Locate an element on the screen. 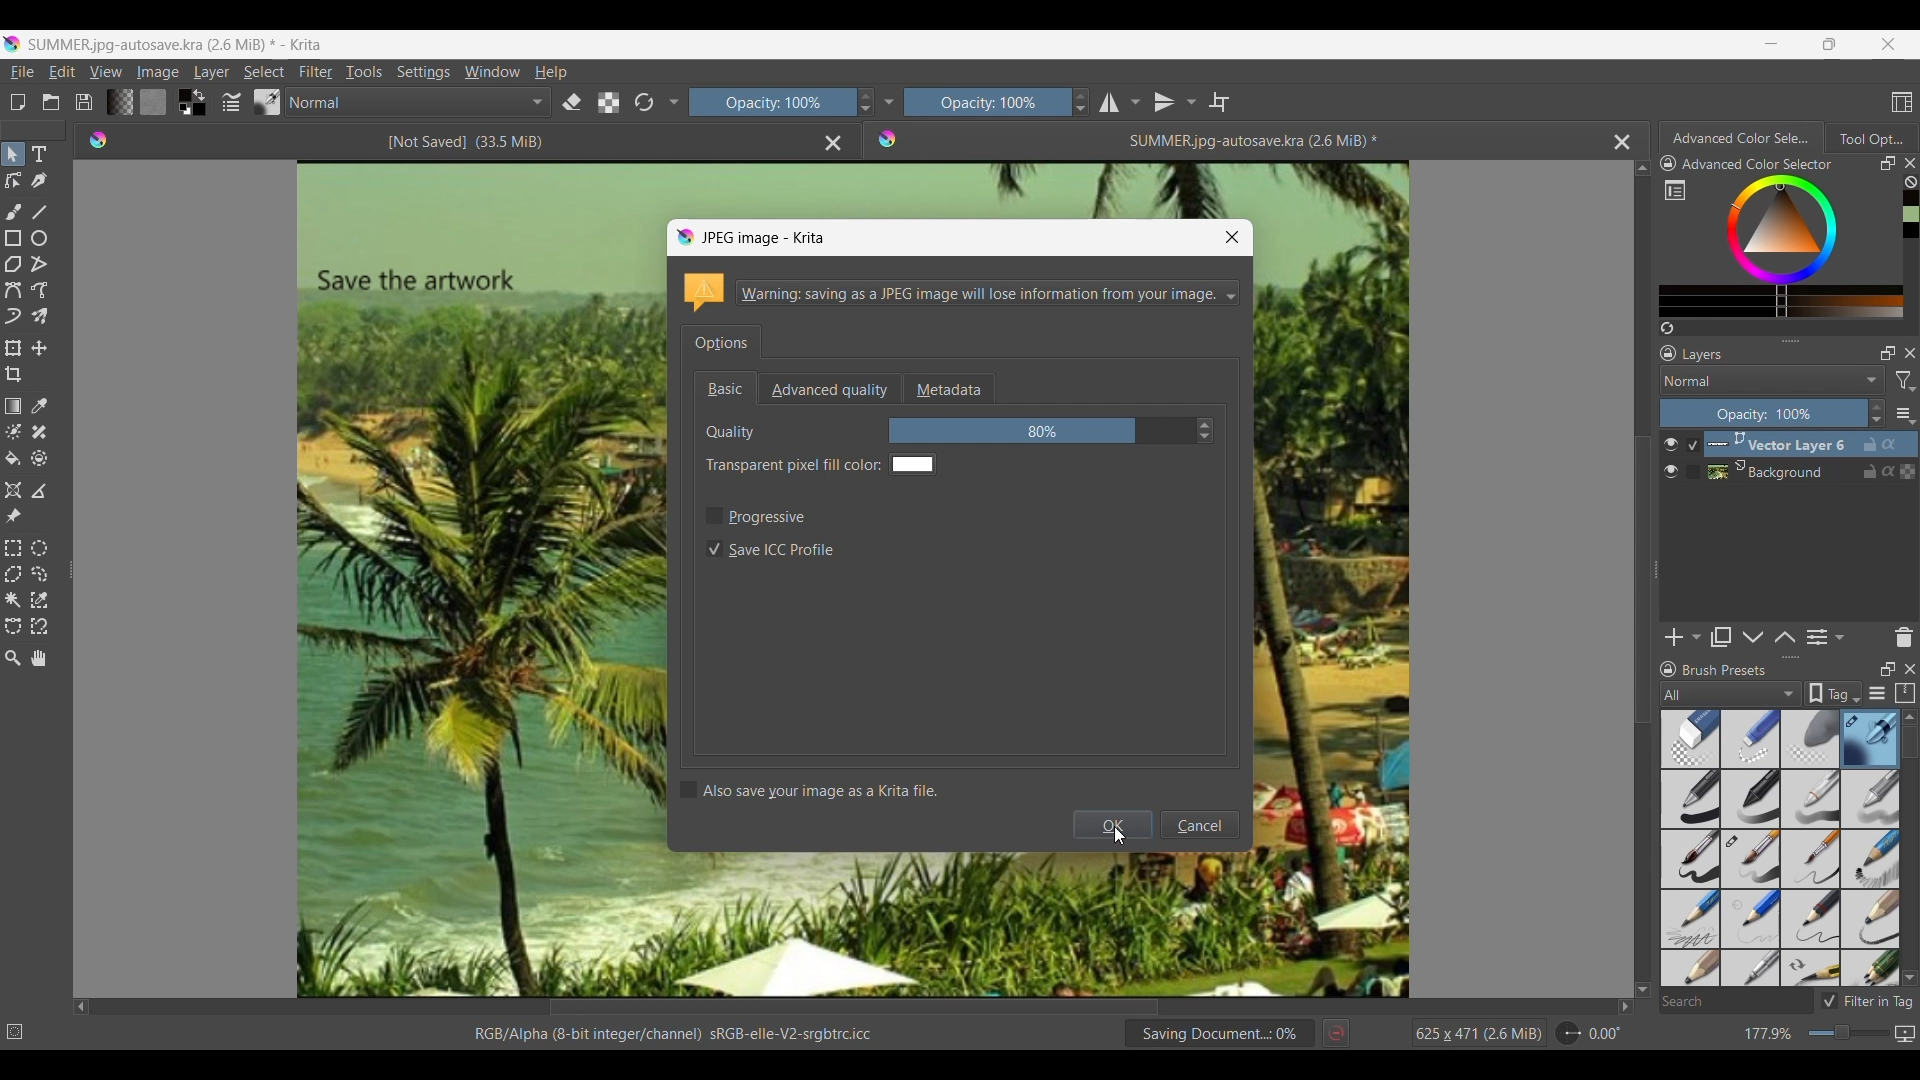 The width and height of the screenshot is (1920, 1080). Storage resources is located at coordinates (1904, 693).